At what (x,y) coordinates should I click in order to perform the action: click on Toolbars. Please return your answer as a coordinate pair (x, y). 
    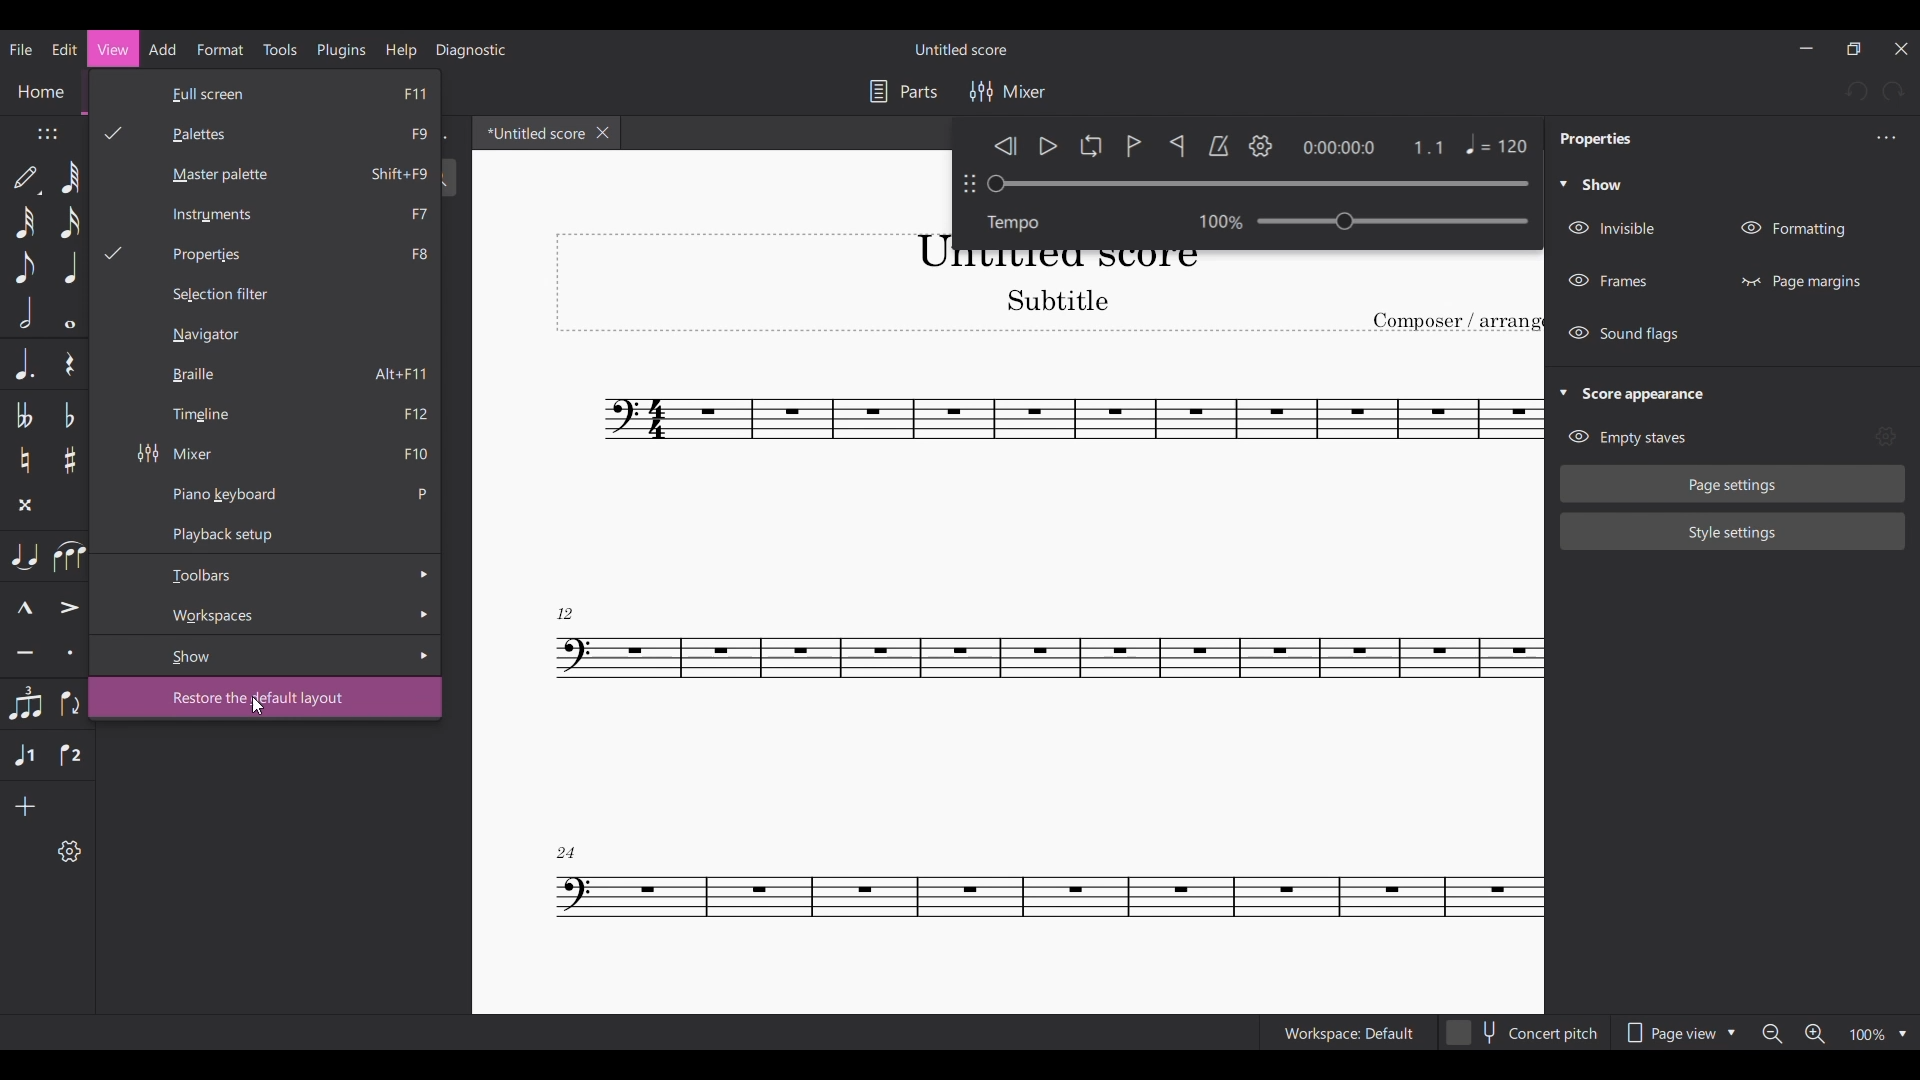
    Looking at the image, I should click on (284, 574).